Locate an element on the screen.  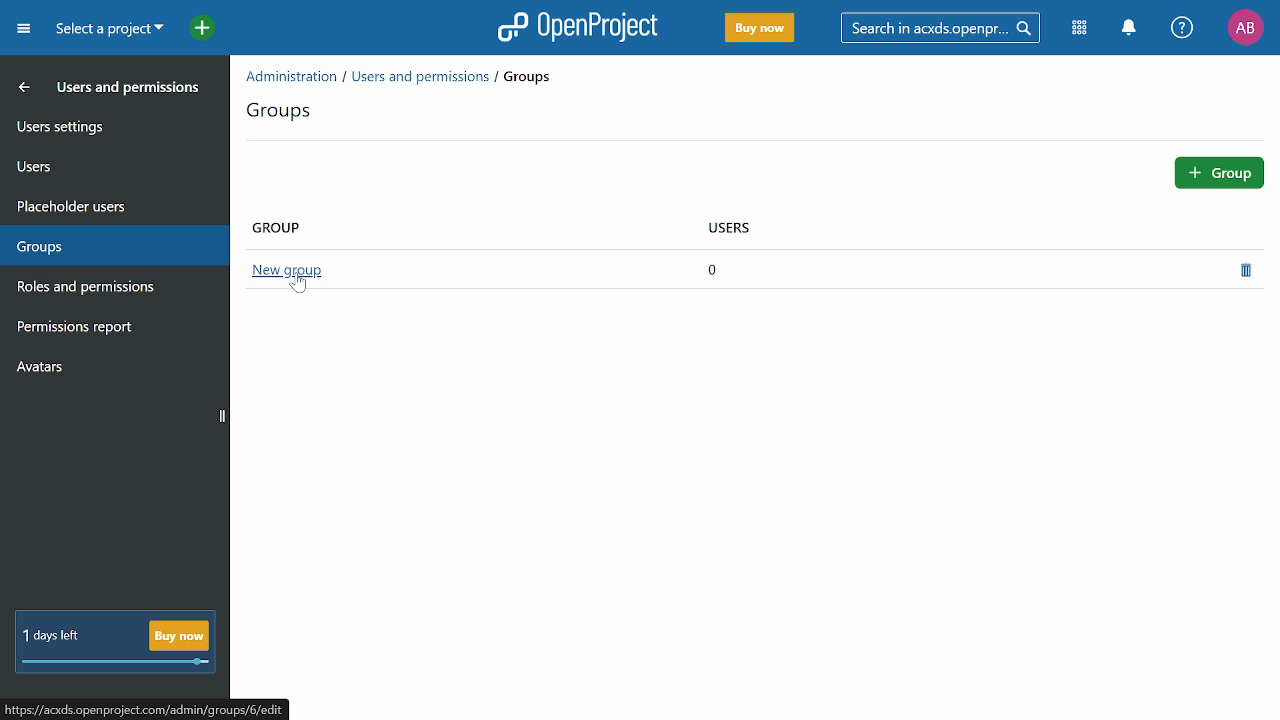
Notifiactions is located at coordinates (1134, 29).